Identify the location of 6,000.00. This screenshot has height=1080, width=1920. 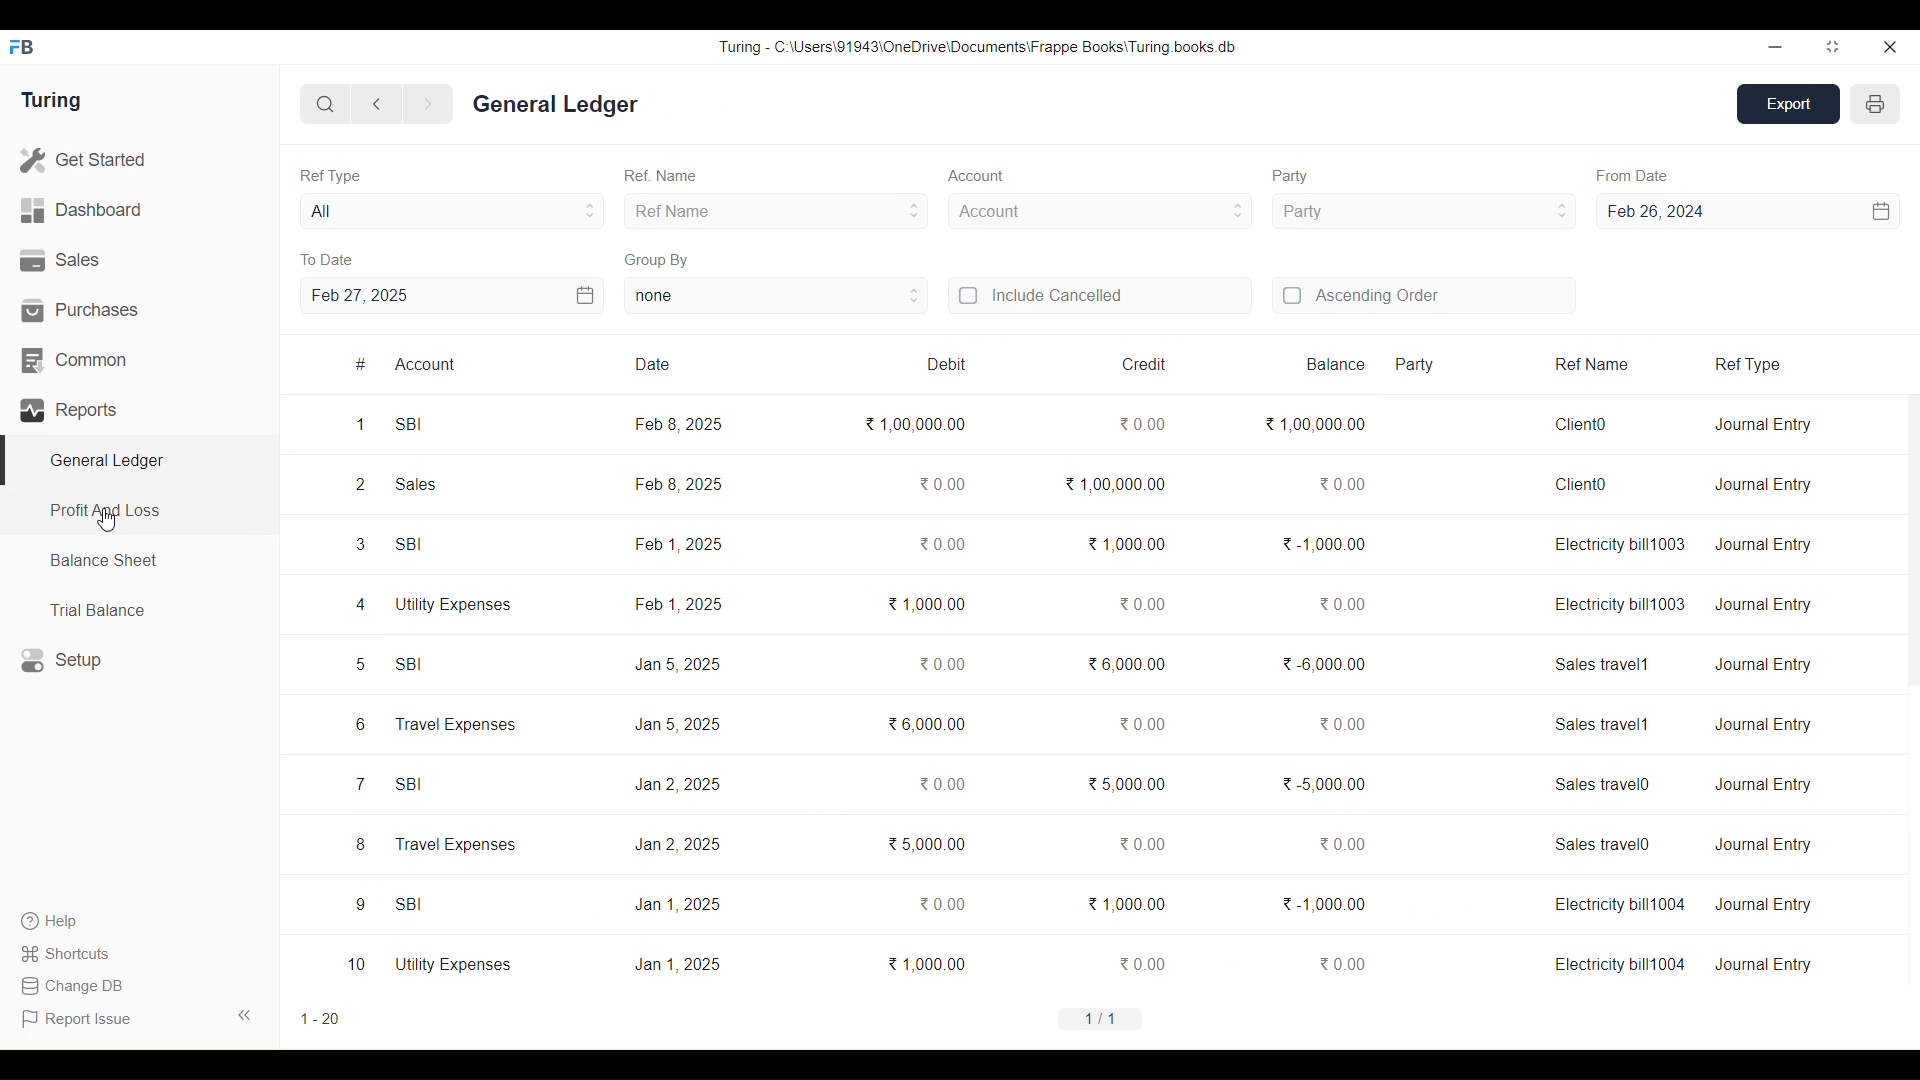
(926, 723).